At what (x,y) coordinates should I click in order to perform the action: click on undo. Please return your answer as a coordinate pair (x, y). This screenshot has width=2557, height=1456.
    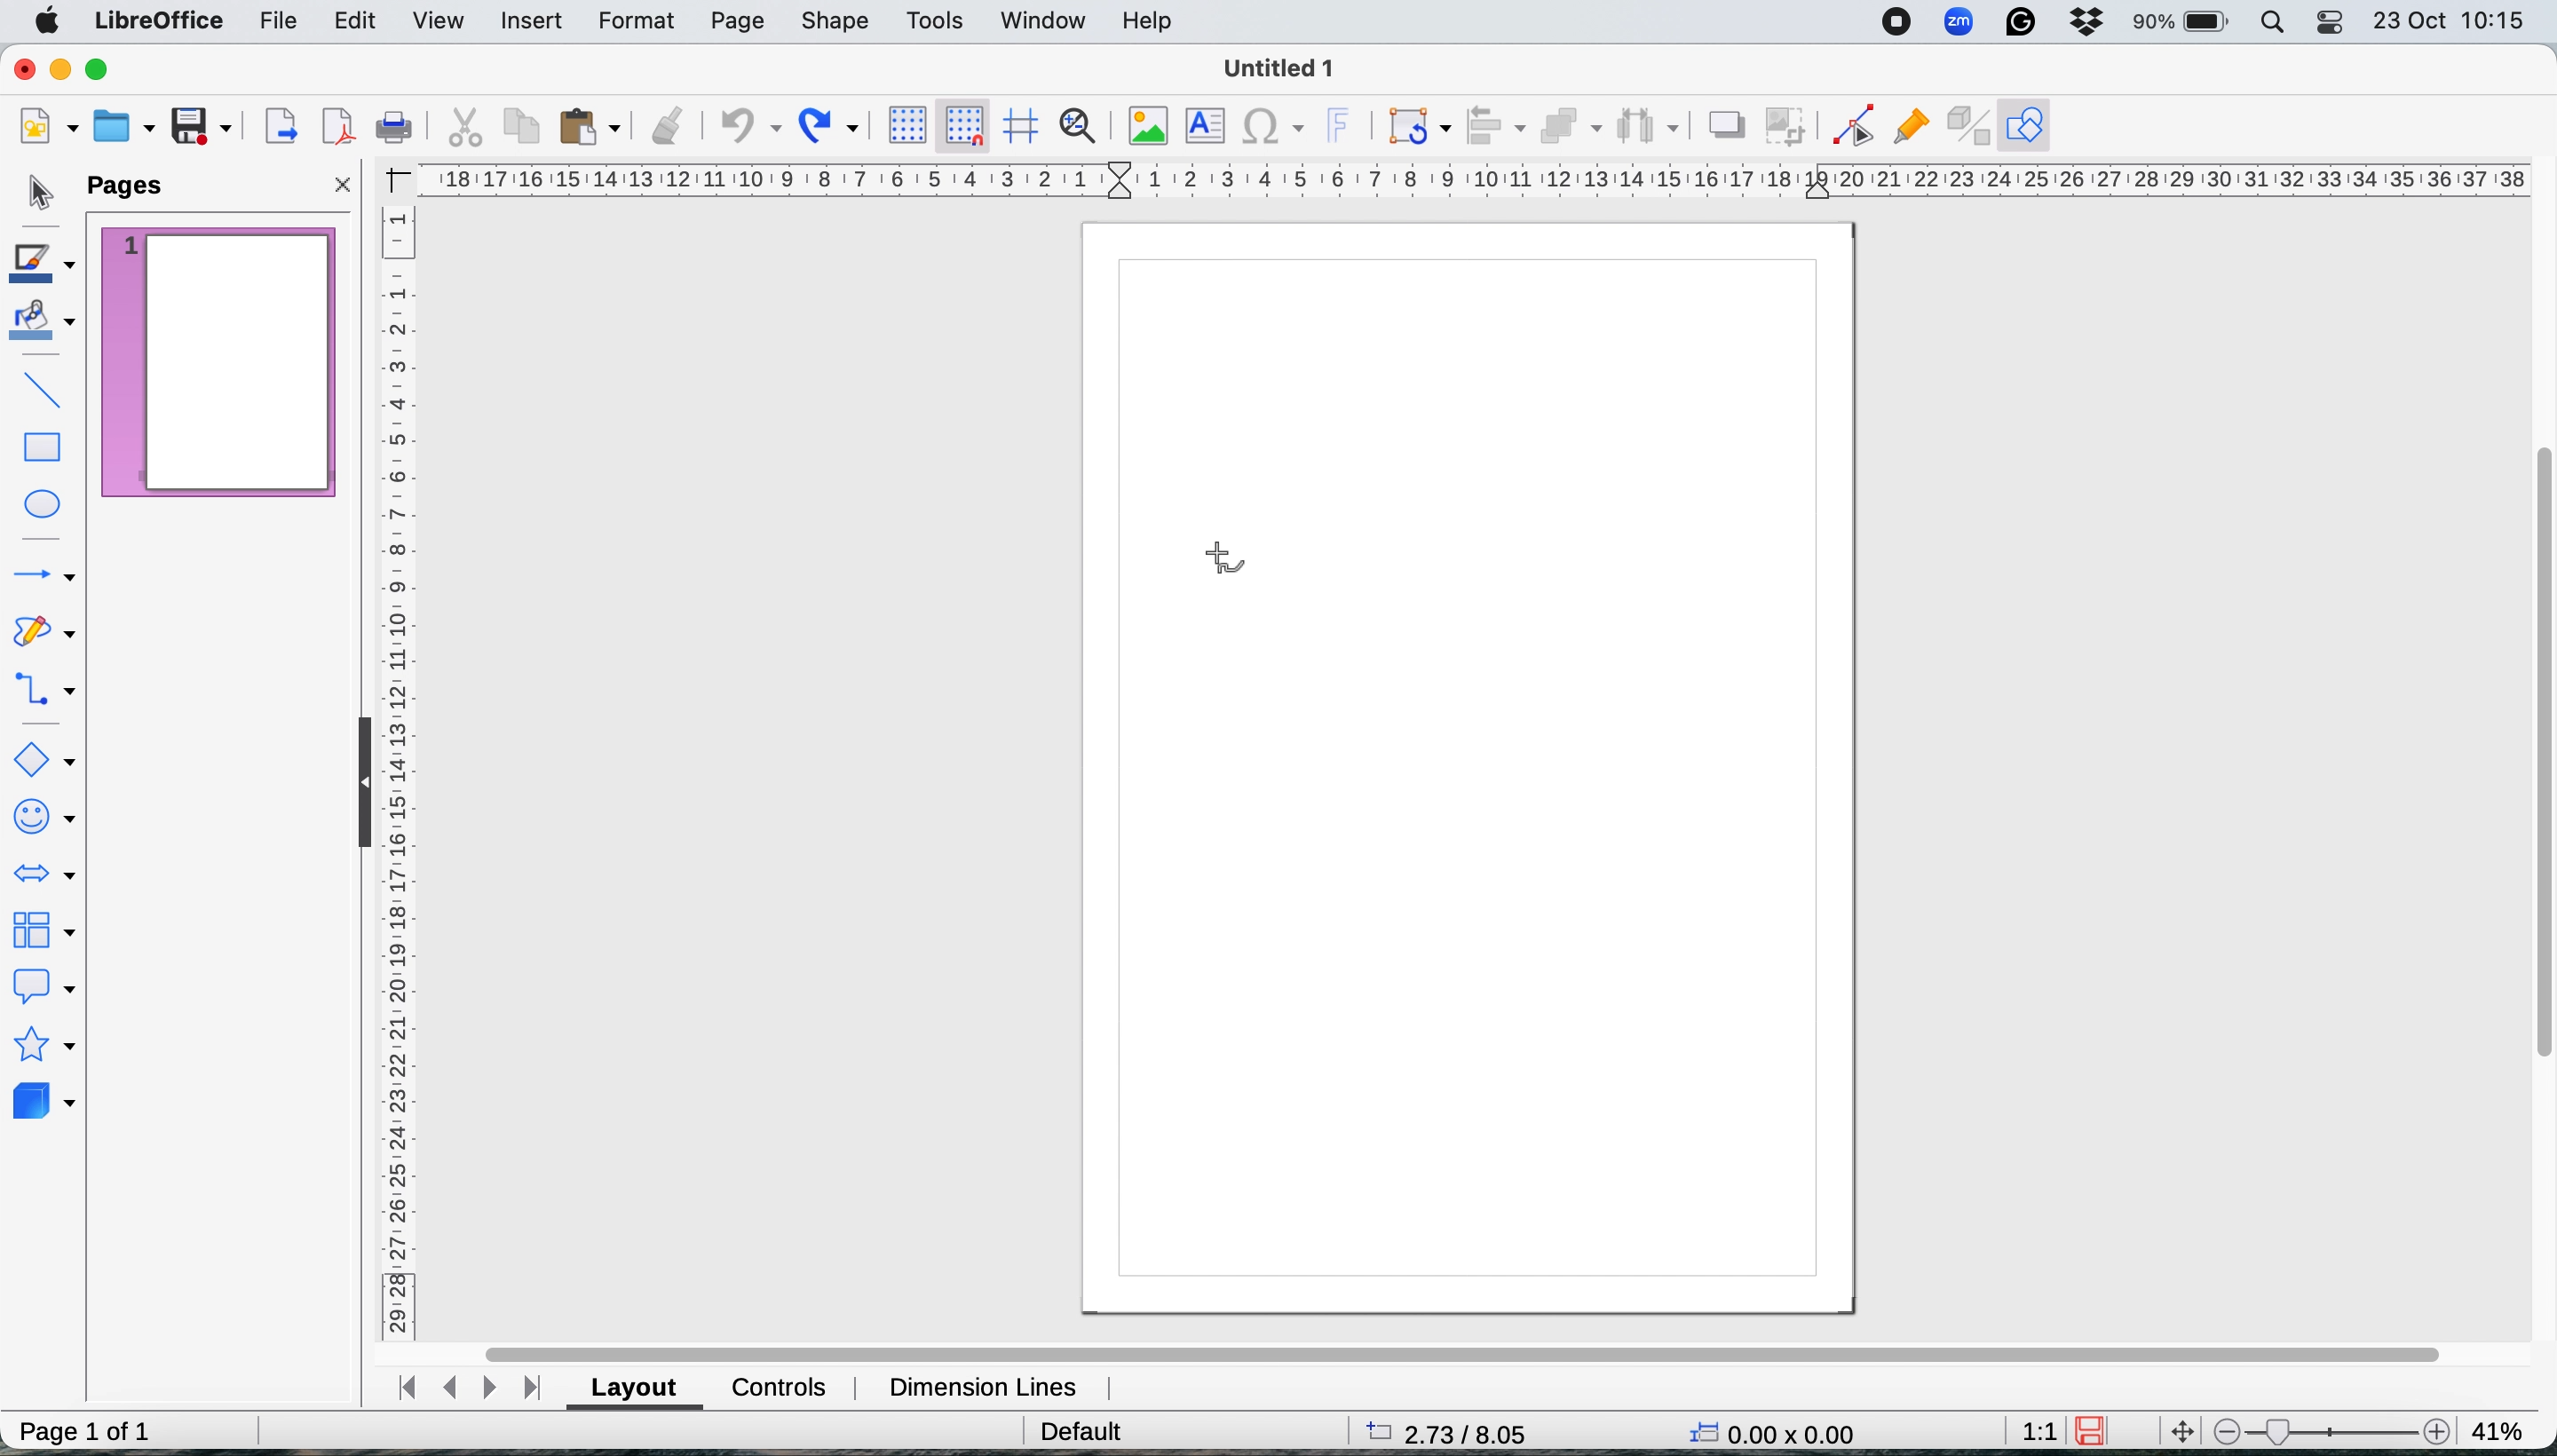
    Looking at the image, I should click on (750, 128).